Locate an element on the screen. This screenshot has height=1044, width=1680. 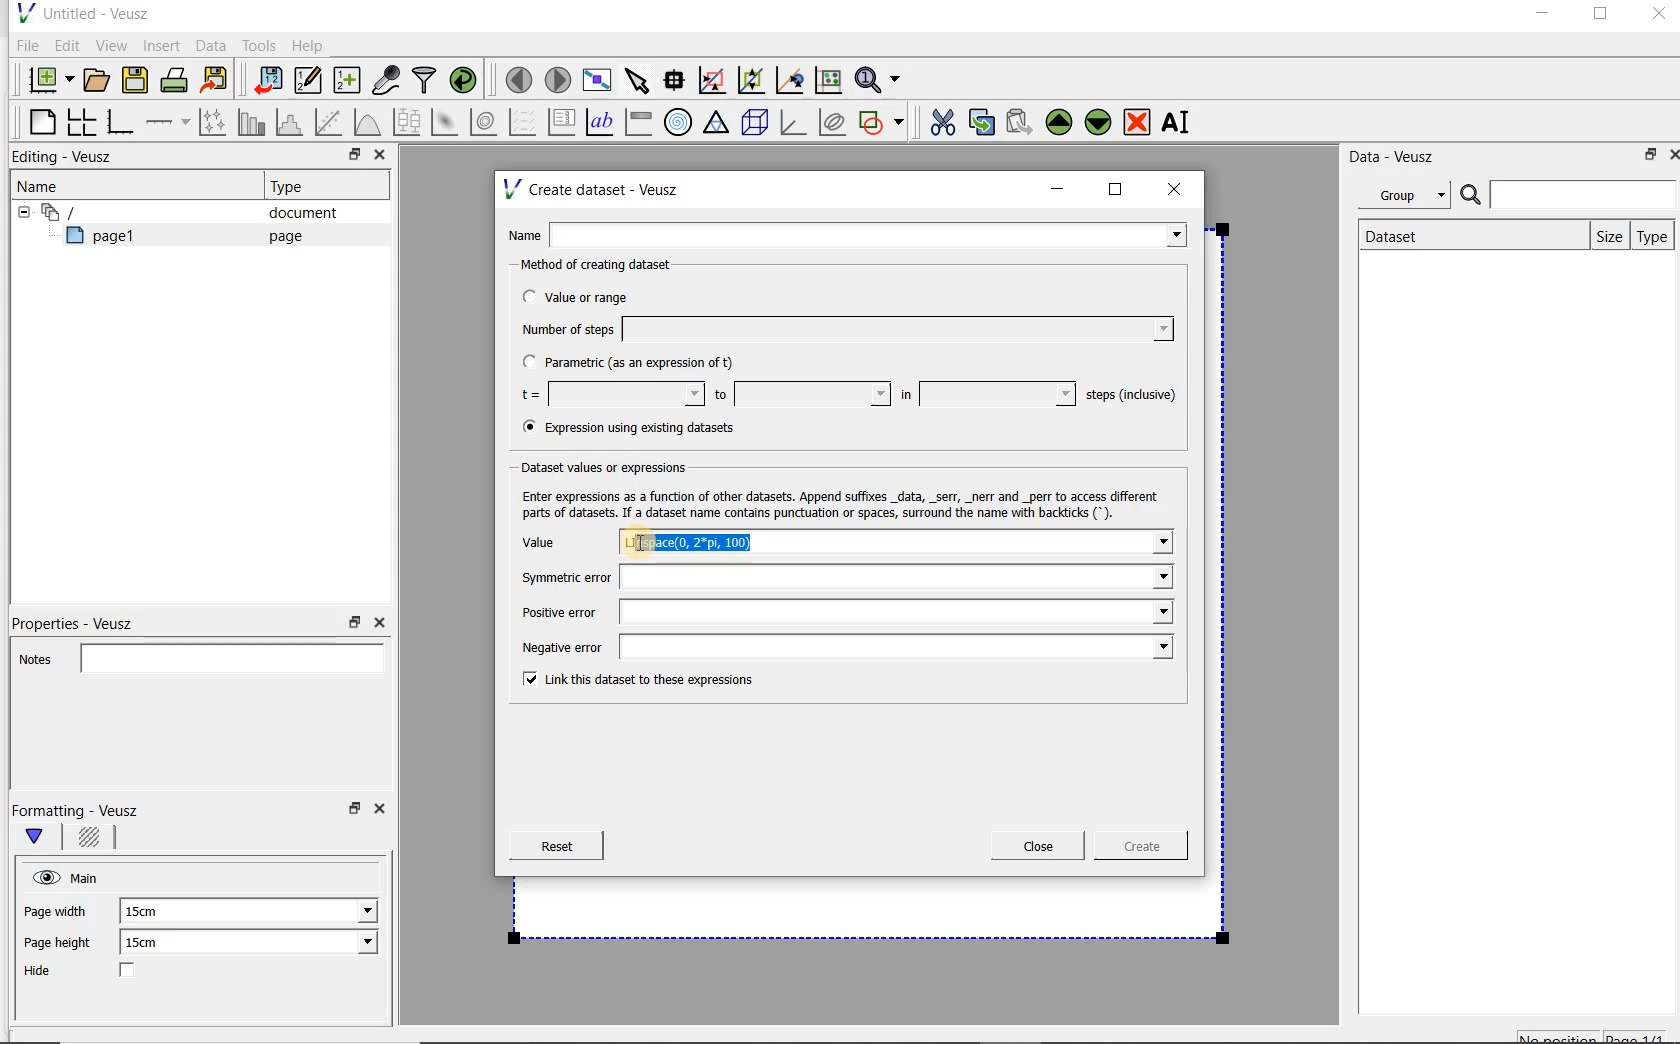
click to zoom out of graph axes is located at coordinates (752, 81).